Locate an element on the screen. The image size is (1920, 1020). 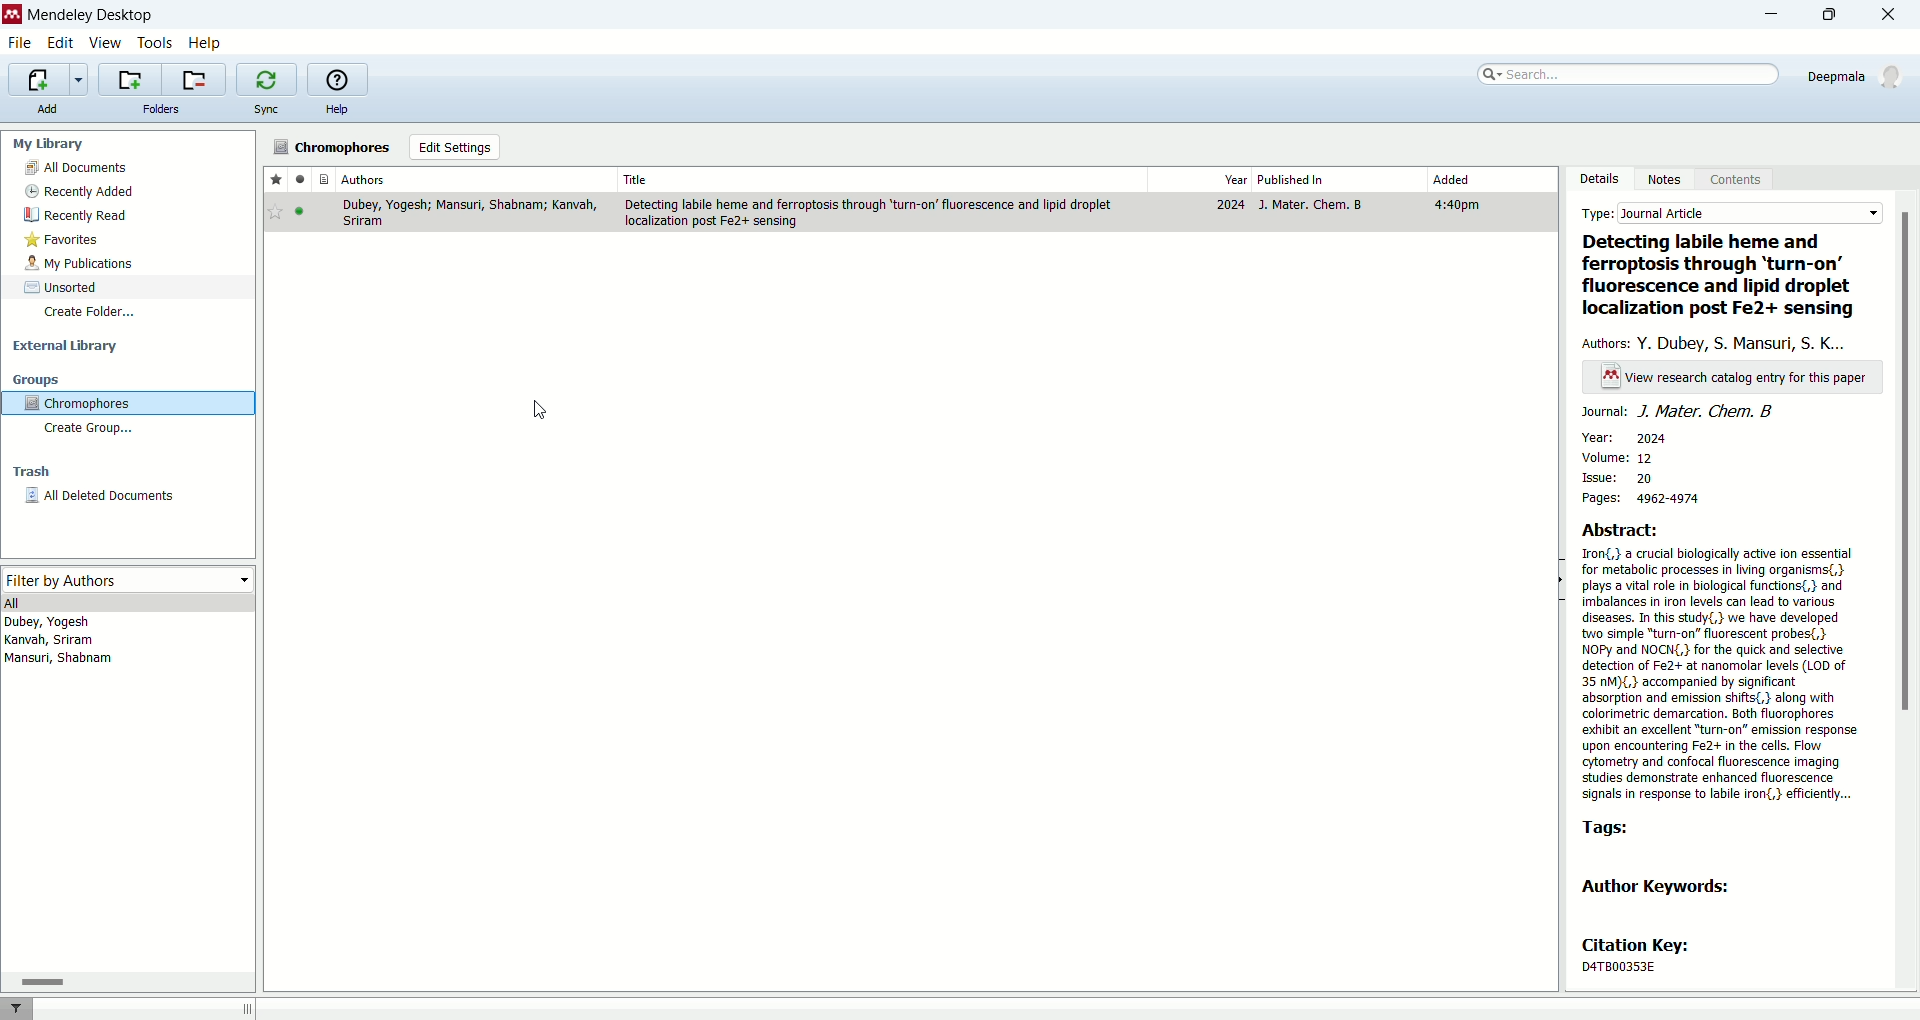
help is located at coordinates (205, 43).